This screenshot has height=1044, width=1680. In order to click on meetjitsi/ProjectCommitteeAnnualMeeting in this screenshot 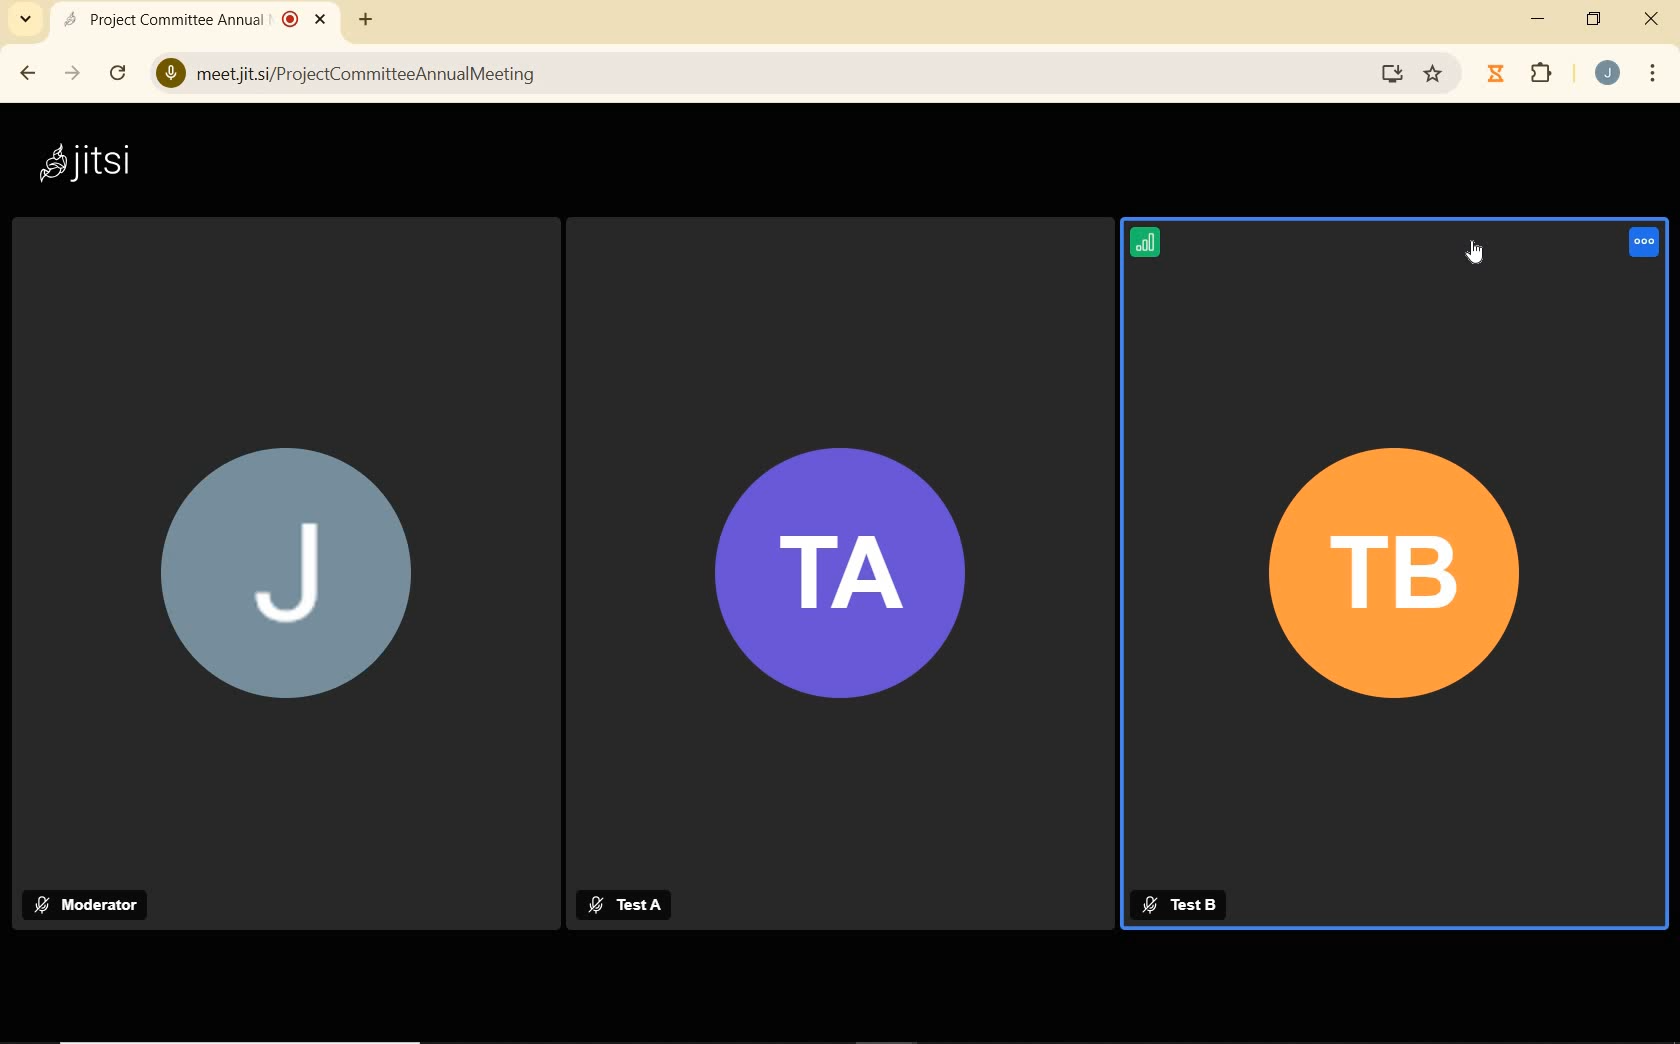, I will do `click(758, 77)`.